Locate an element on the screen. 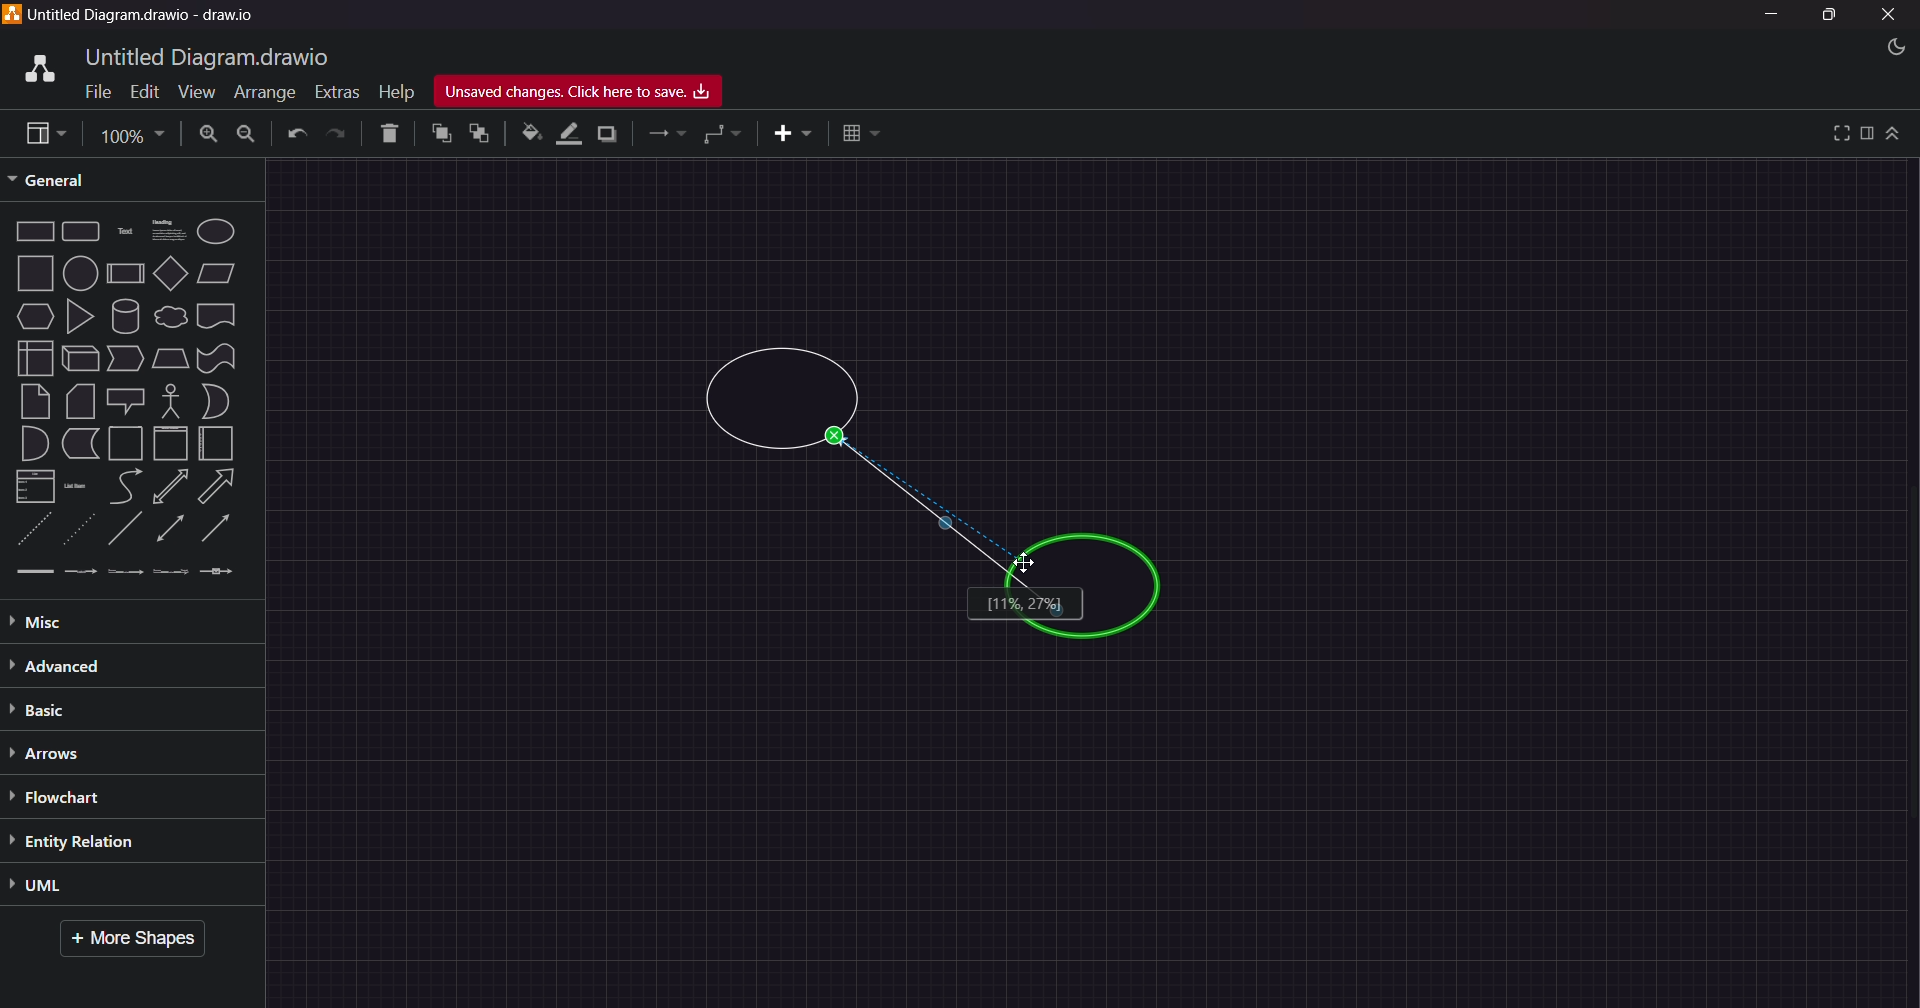 The image size is (1920, 1008). to back is located at coordinates (476, 135).